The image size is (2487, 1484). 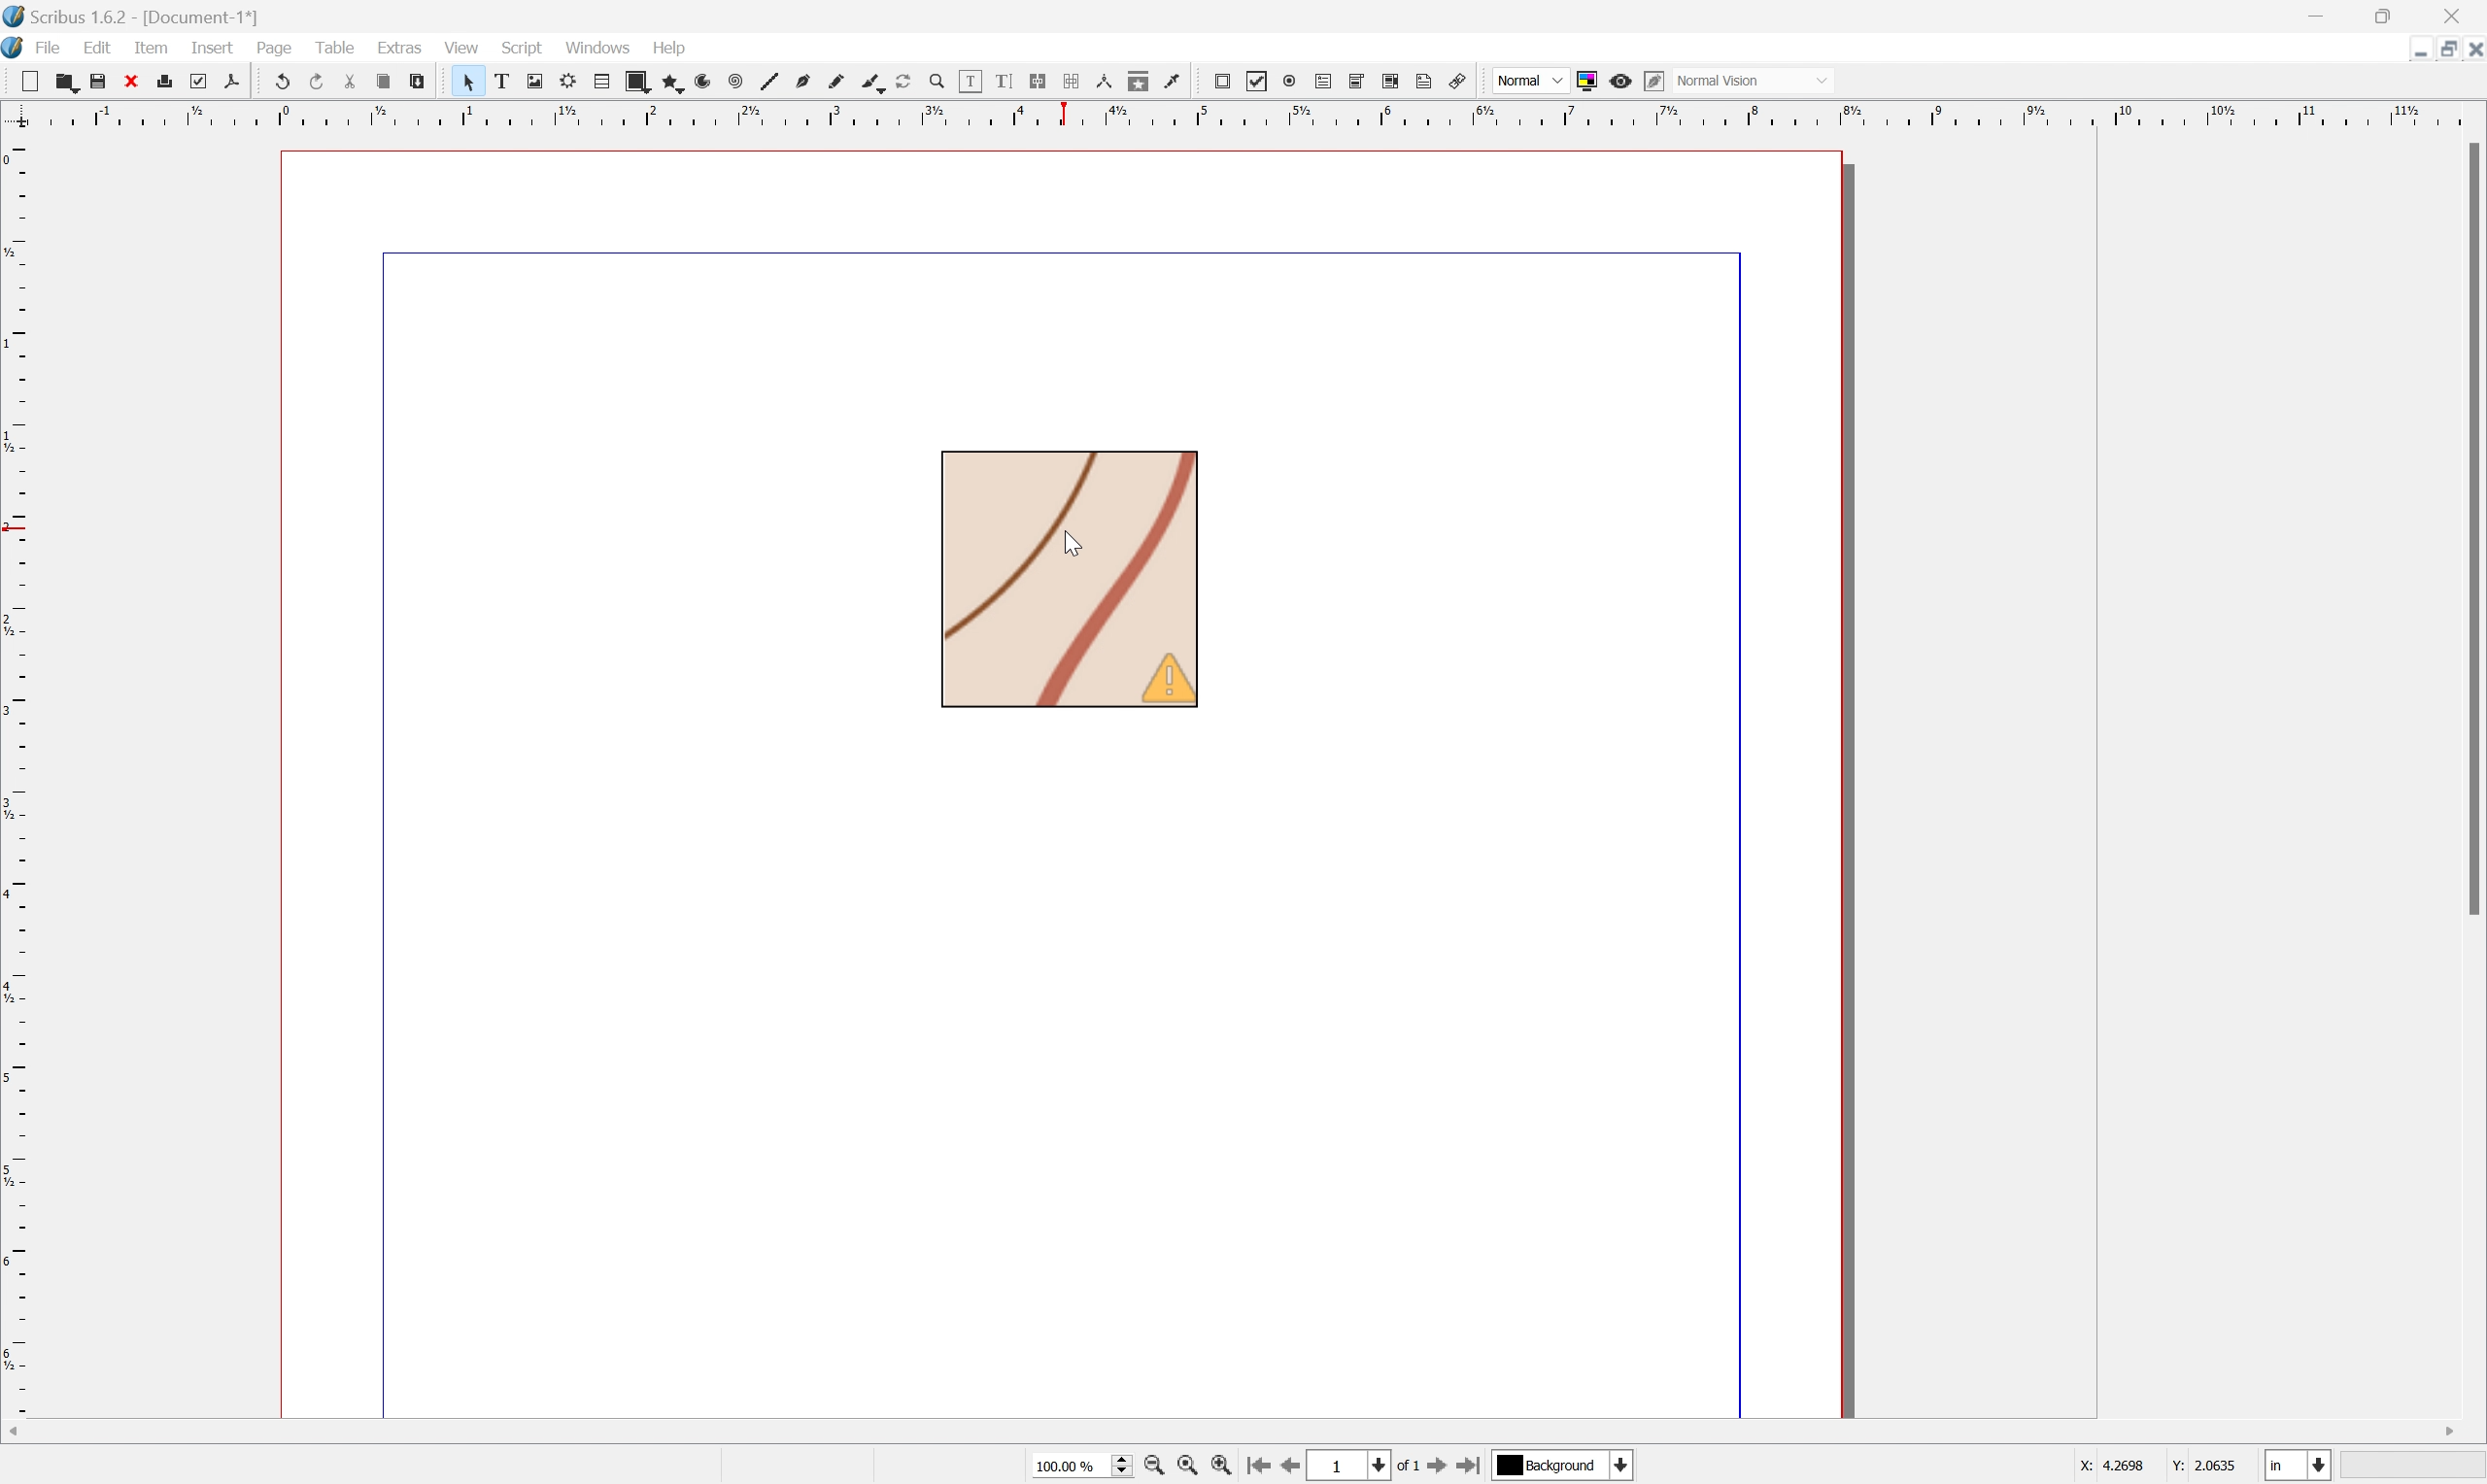 What do you see at coordinates (776, 83) in the screenshot?
I see `Line` at bounding box center [776, 83].